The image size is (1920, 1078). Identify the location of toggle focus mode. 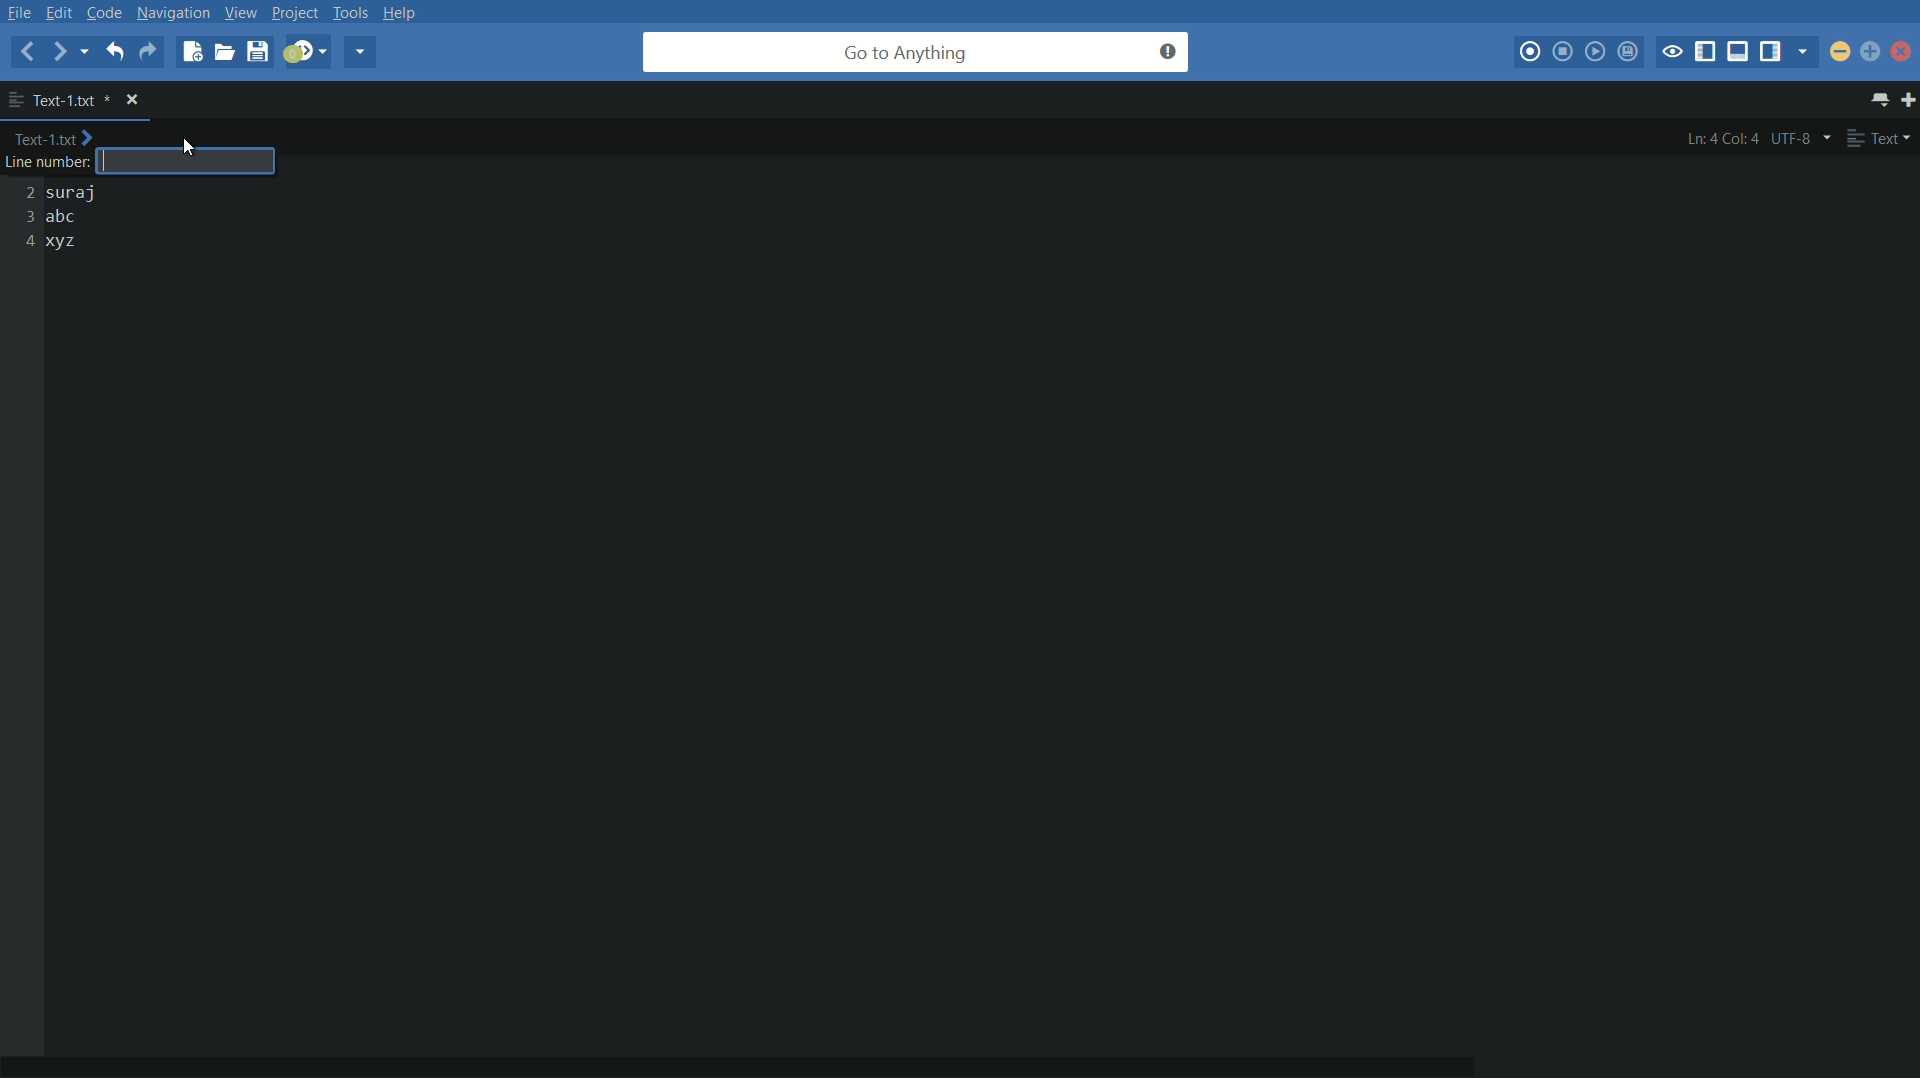
(1673, 52).